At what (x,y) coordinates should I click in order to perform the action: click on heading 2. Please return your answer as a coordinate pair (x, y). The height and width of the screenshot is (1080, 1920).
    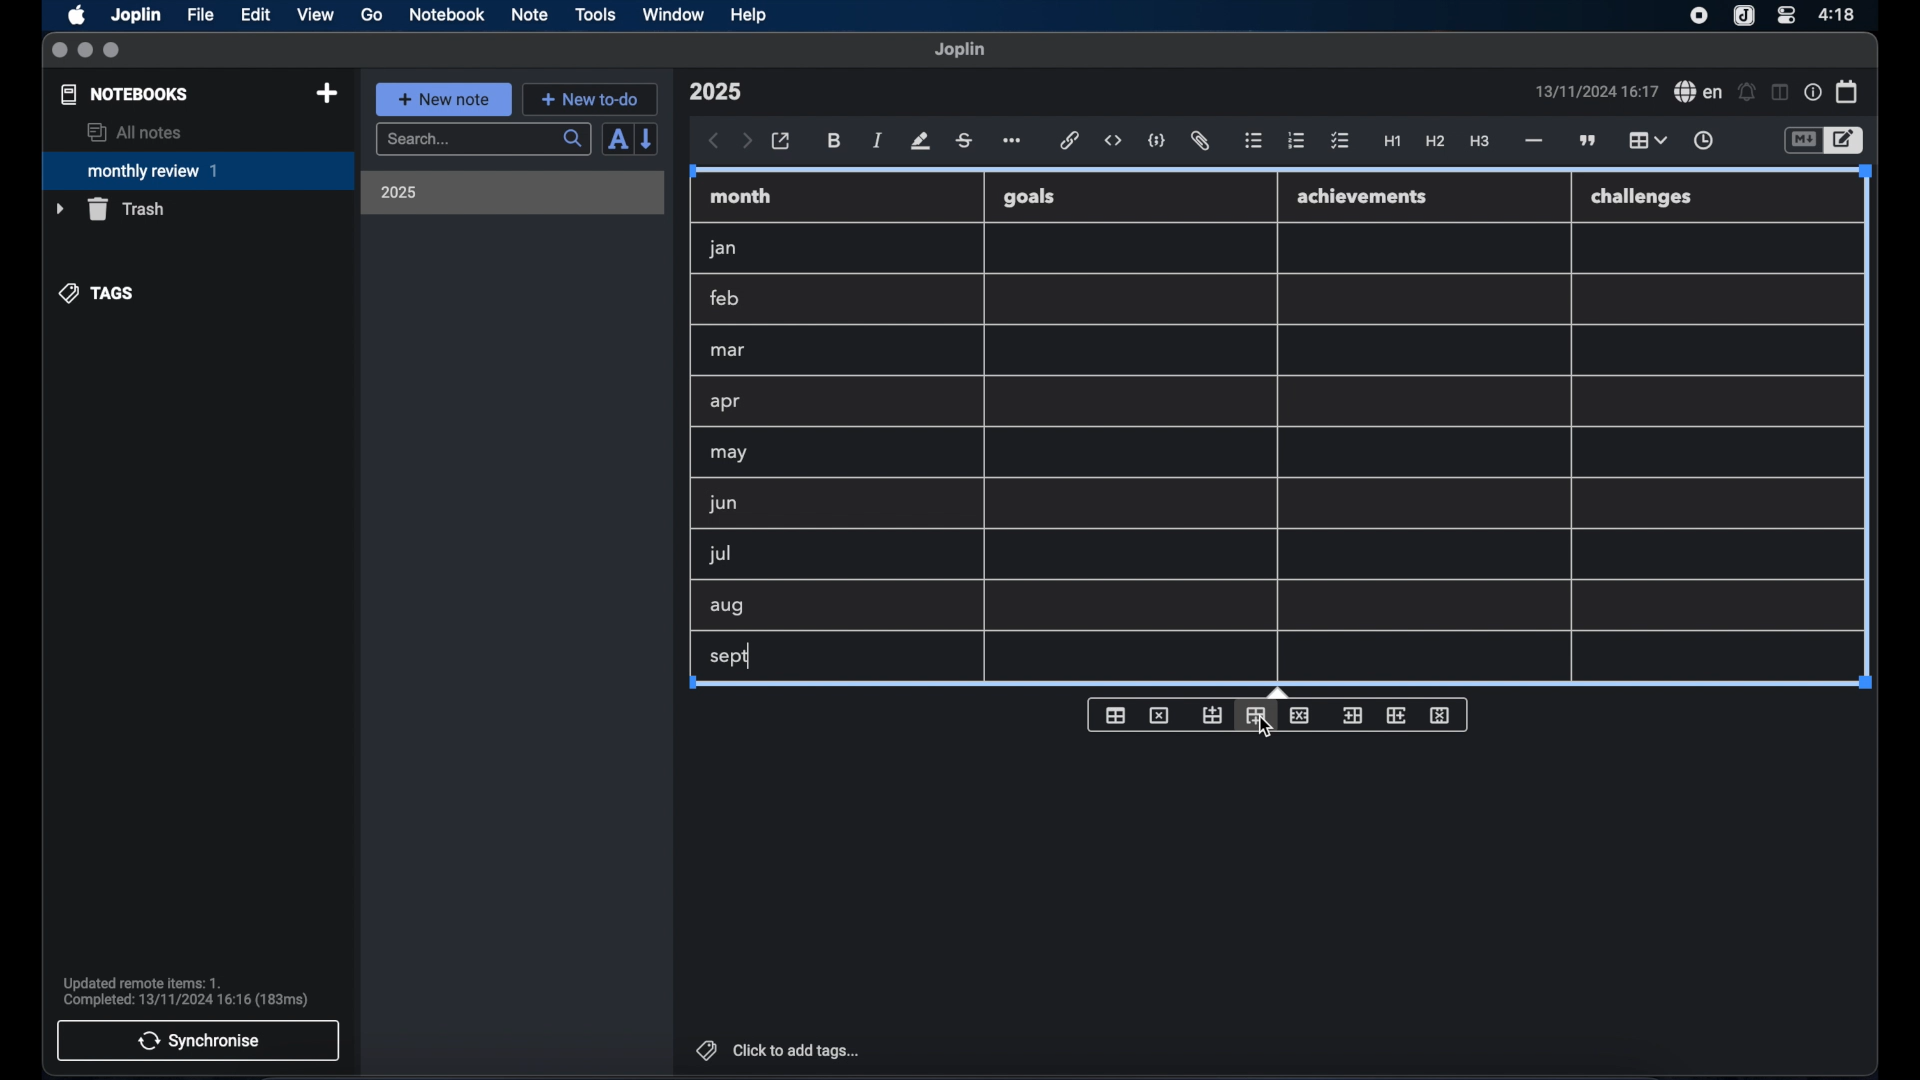
    Looking at the image, I should click on (1436, 142).